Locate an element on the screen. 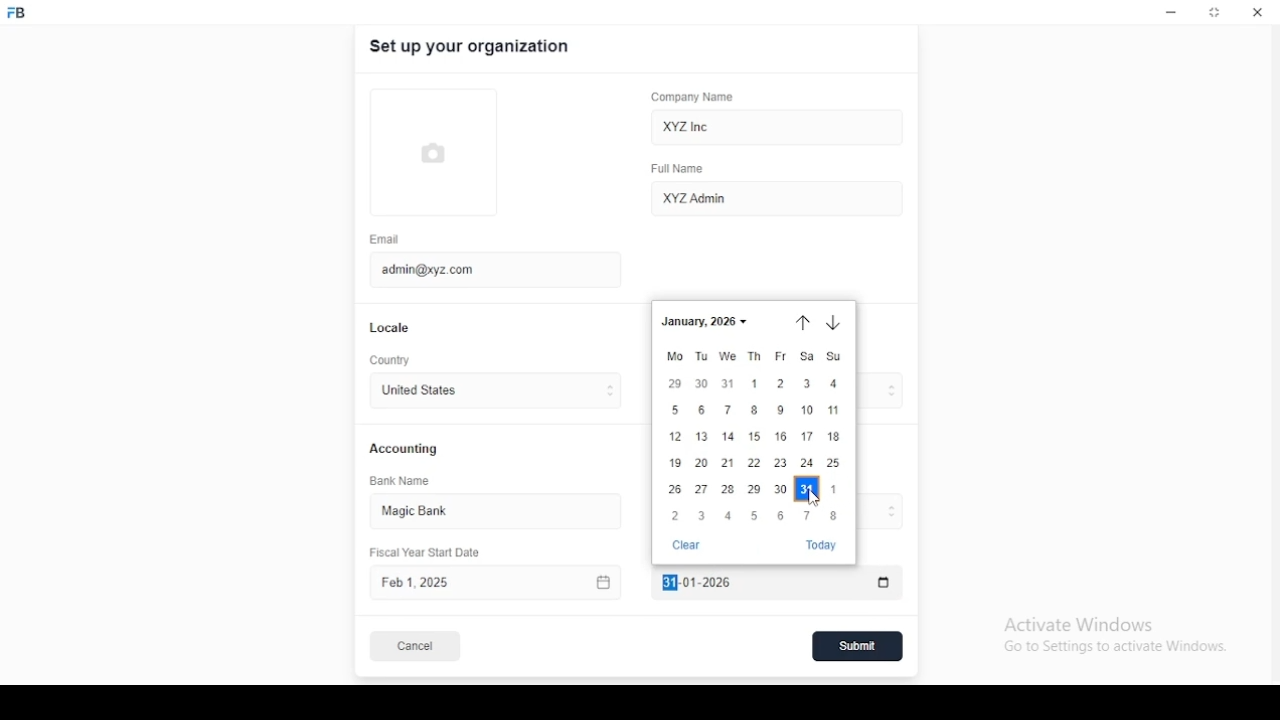  submit is located at coordinates (860, 645).